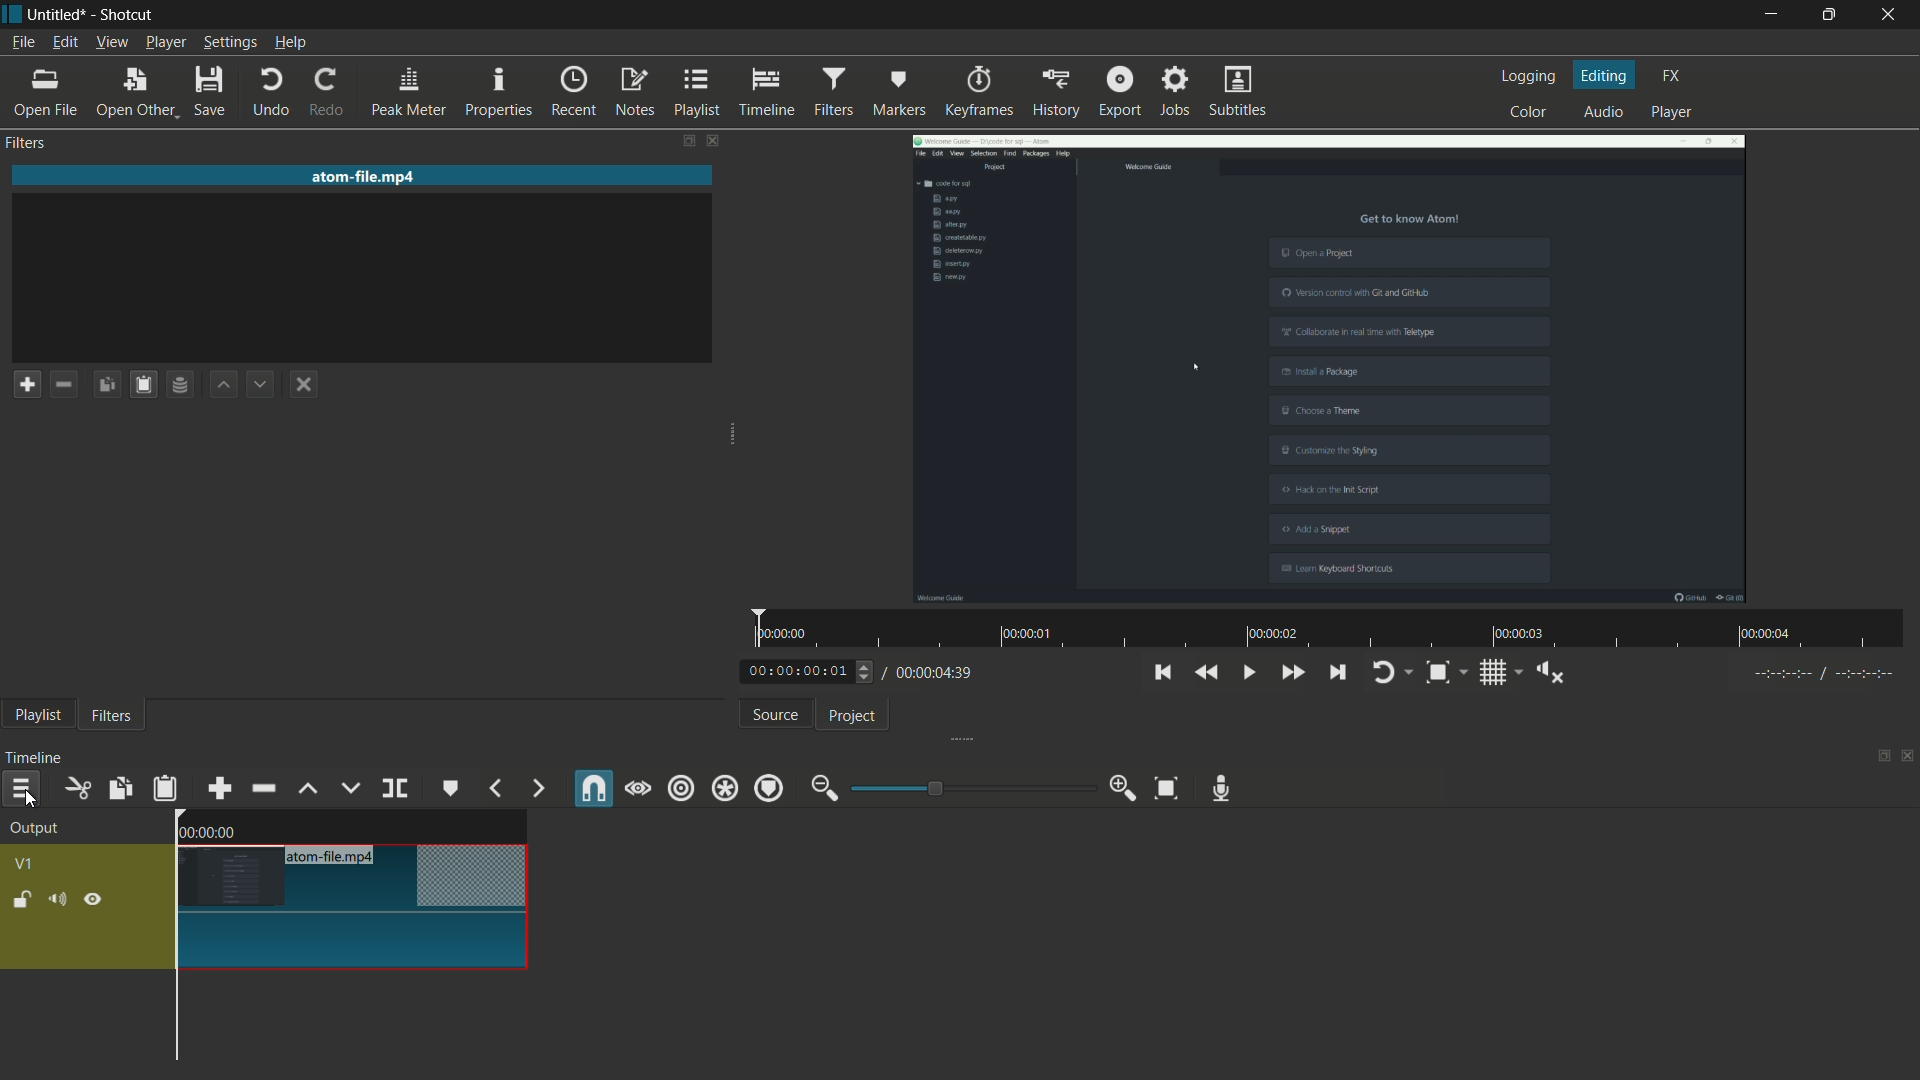  I want to click on quickly play forward, so click(1291, 672).